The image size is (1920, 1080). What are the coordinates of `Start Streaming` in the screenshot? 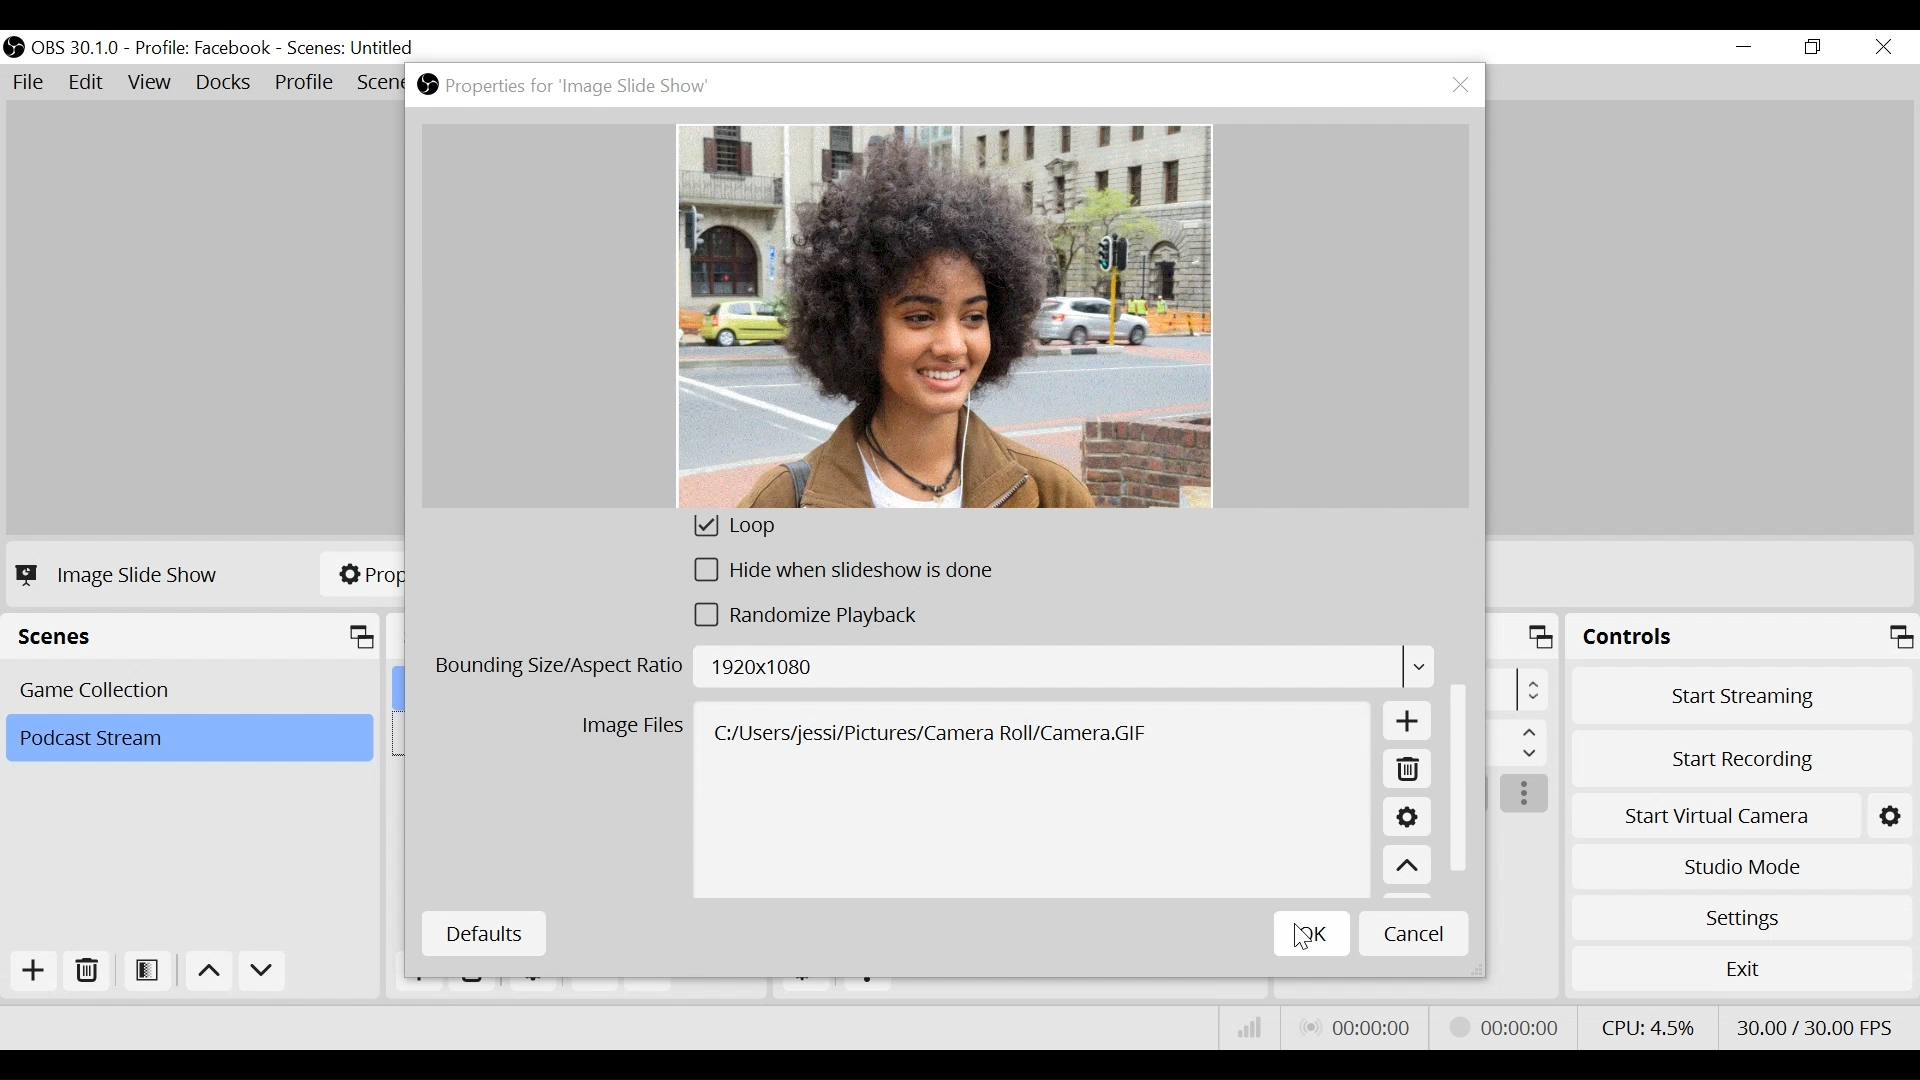 It's located at (1743, 695).